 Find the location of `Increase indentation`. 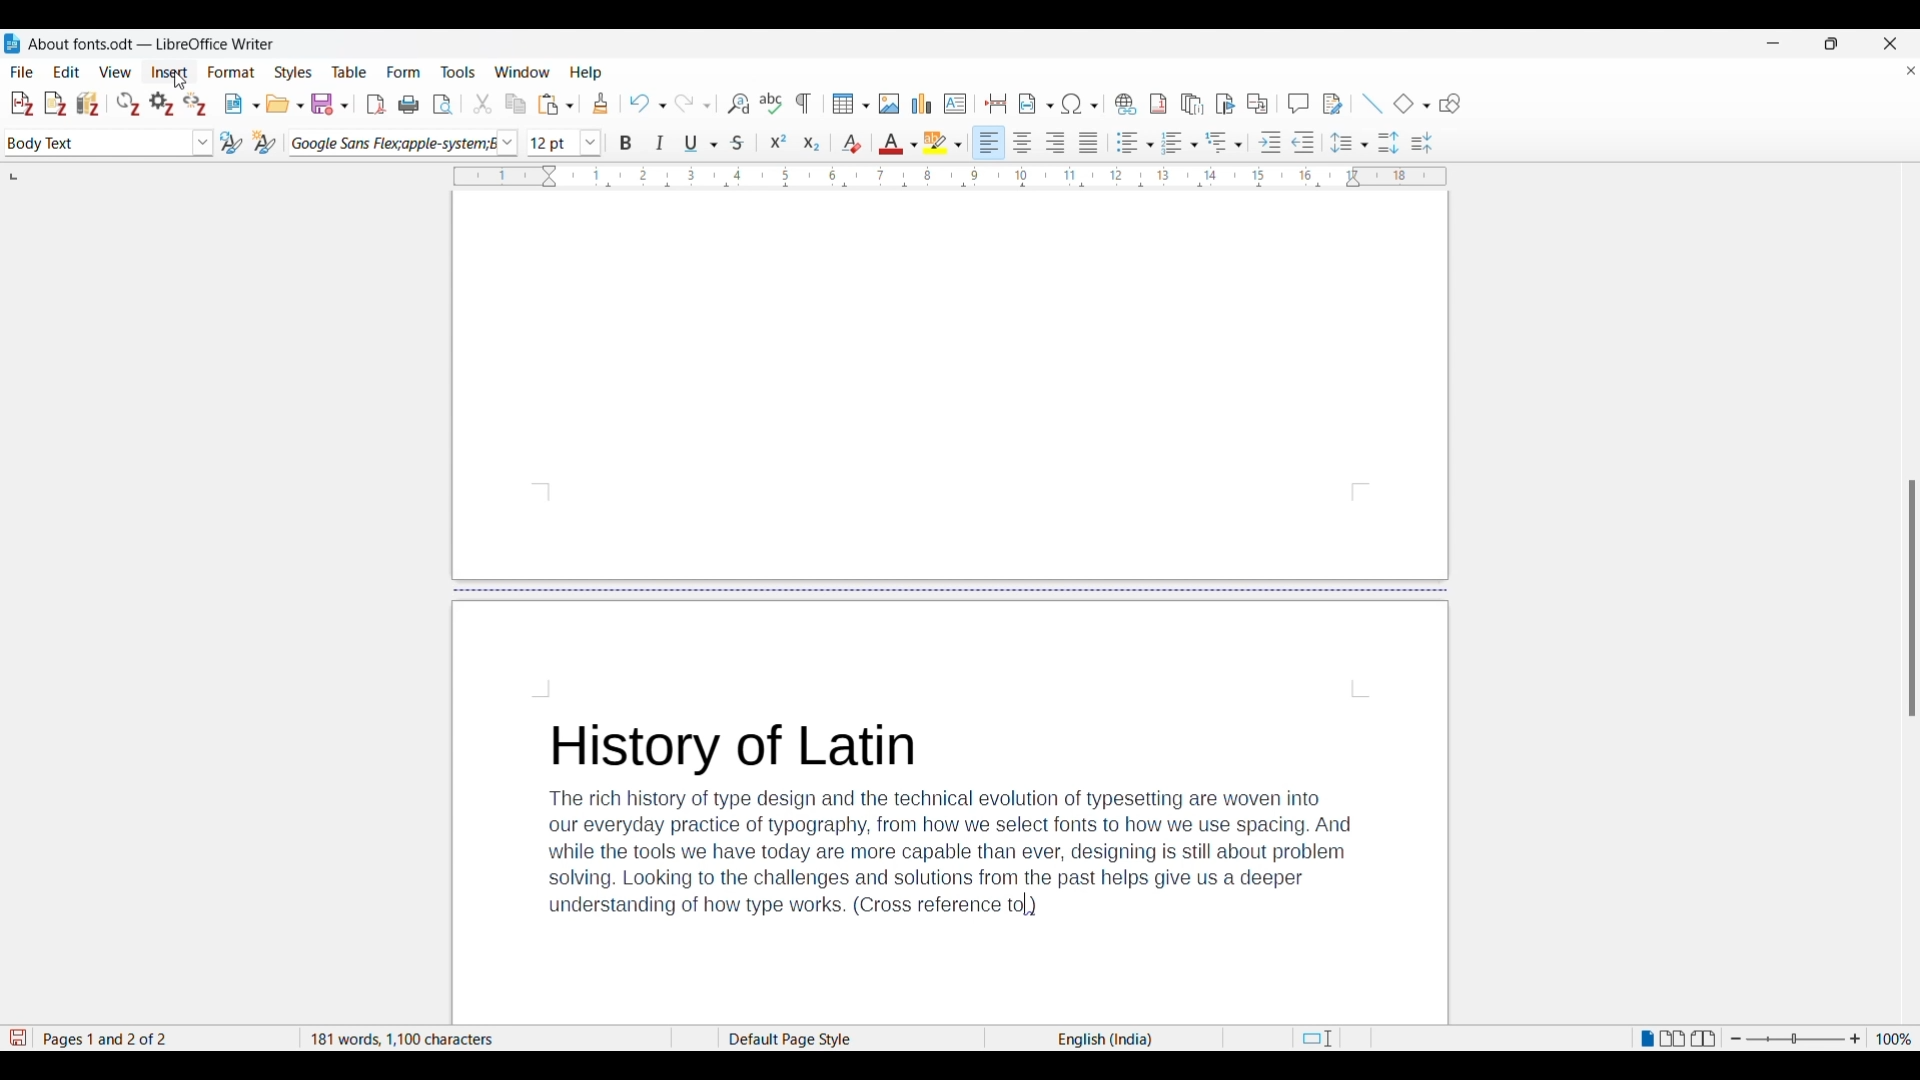

Increase indentation is located at coordinates (1270, 142).